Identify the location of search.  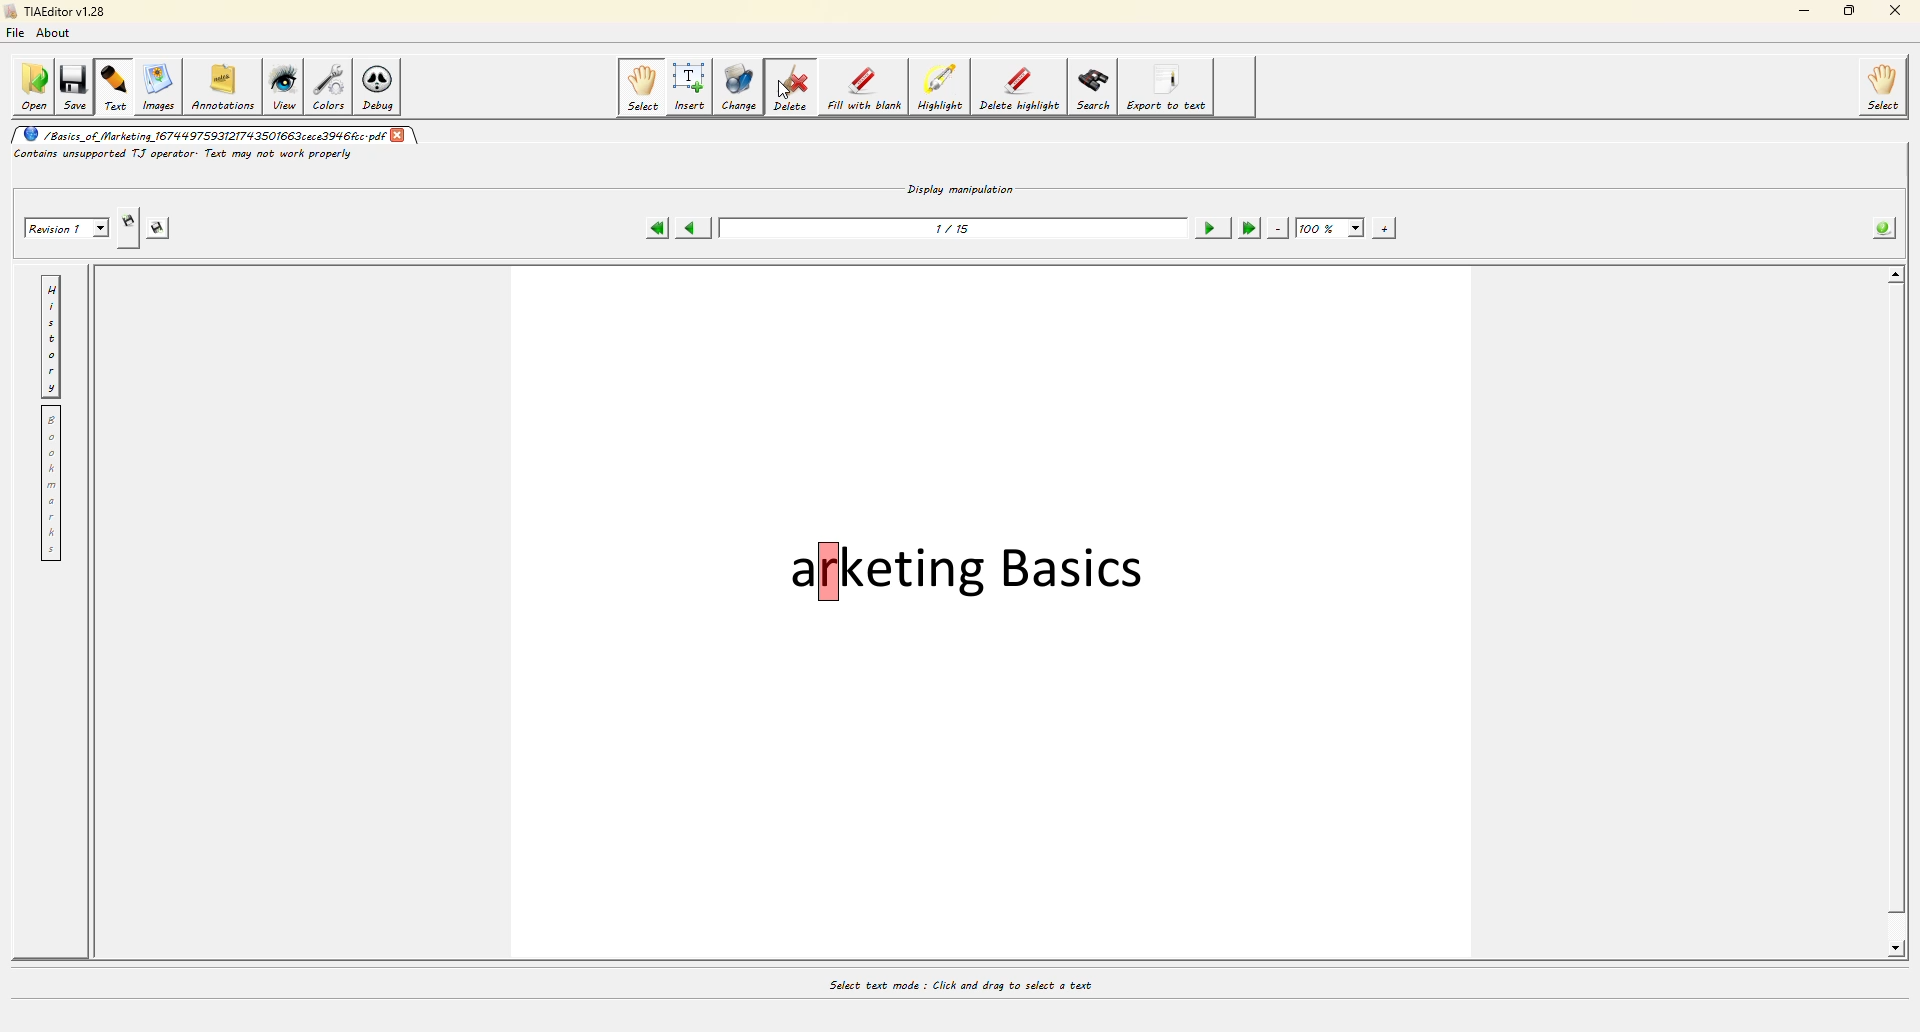
(1093, 87).